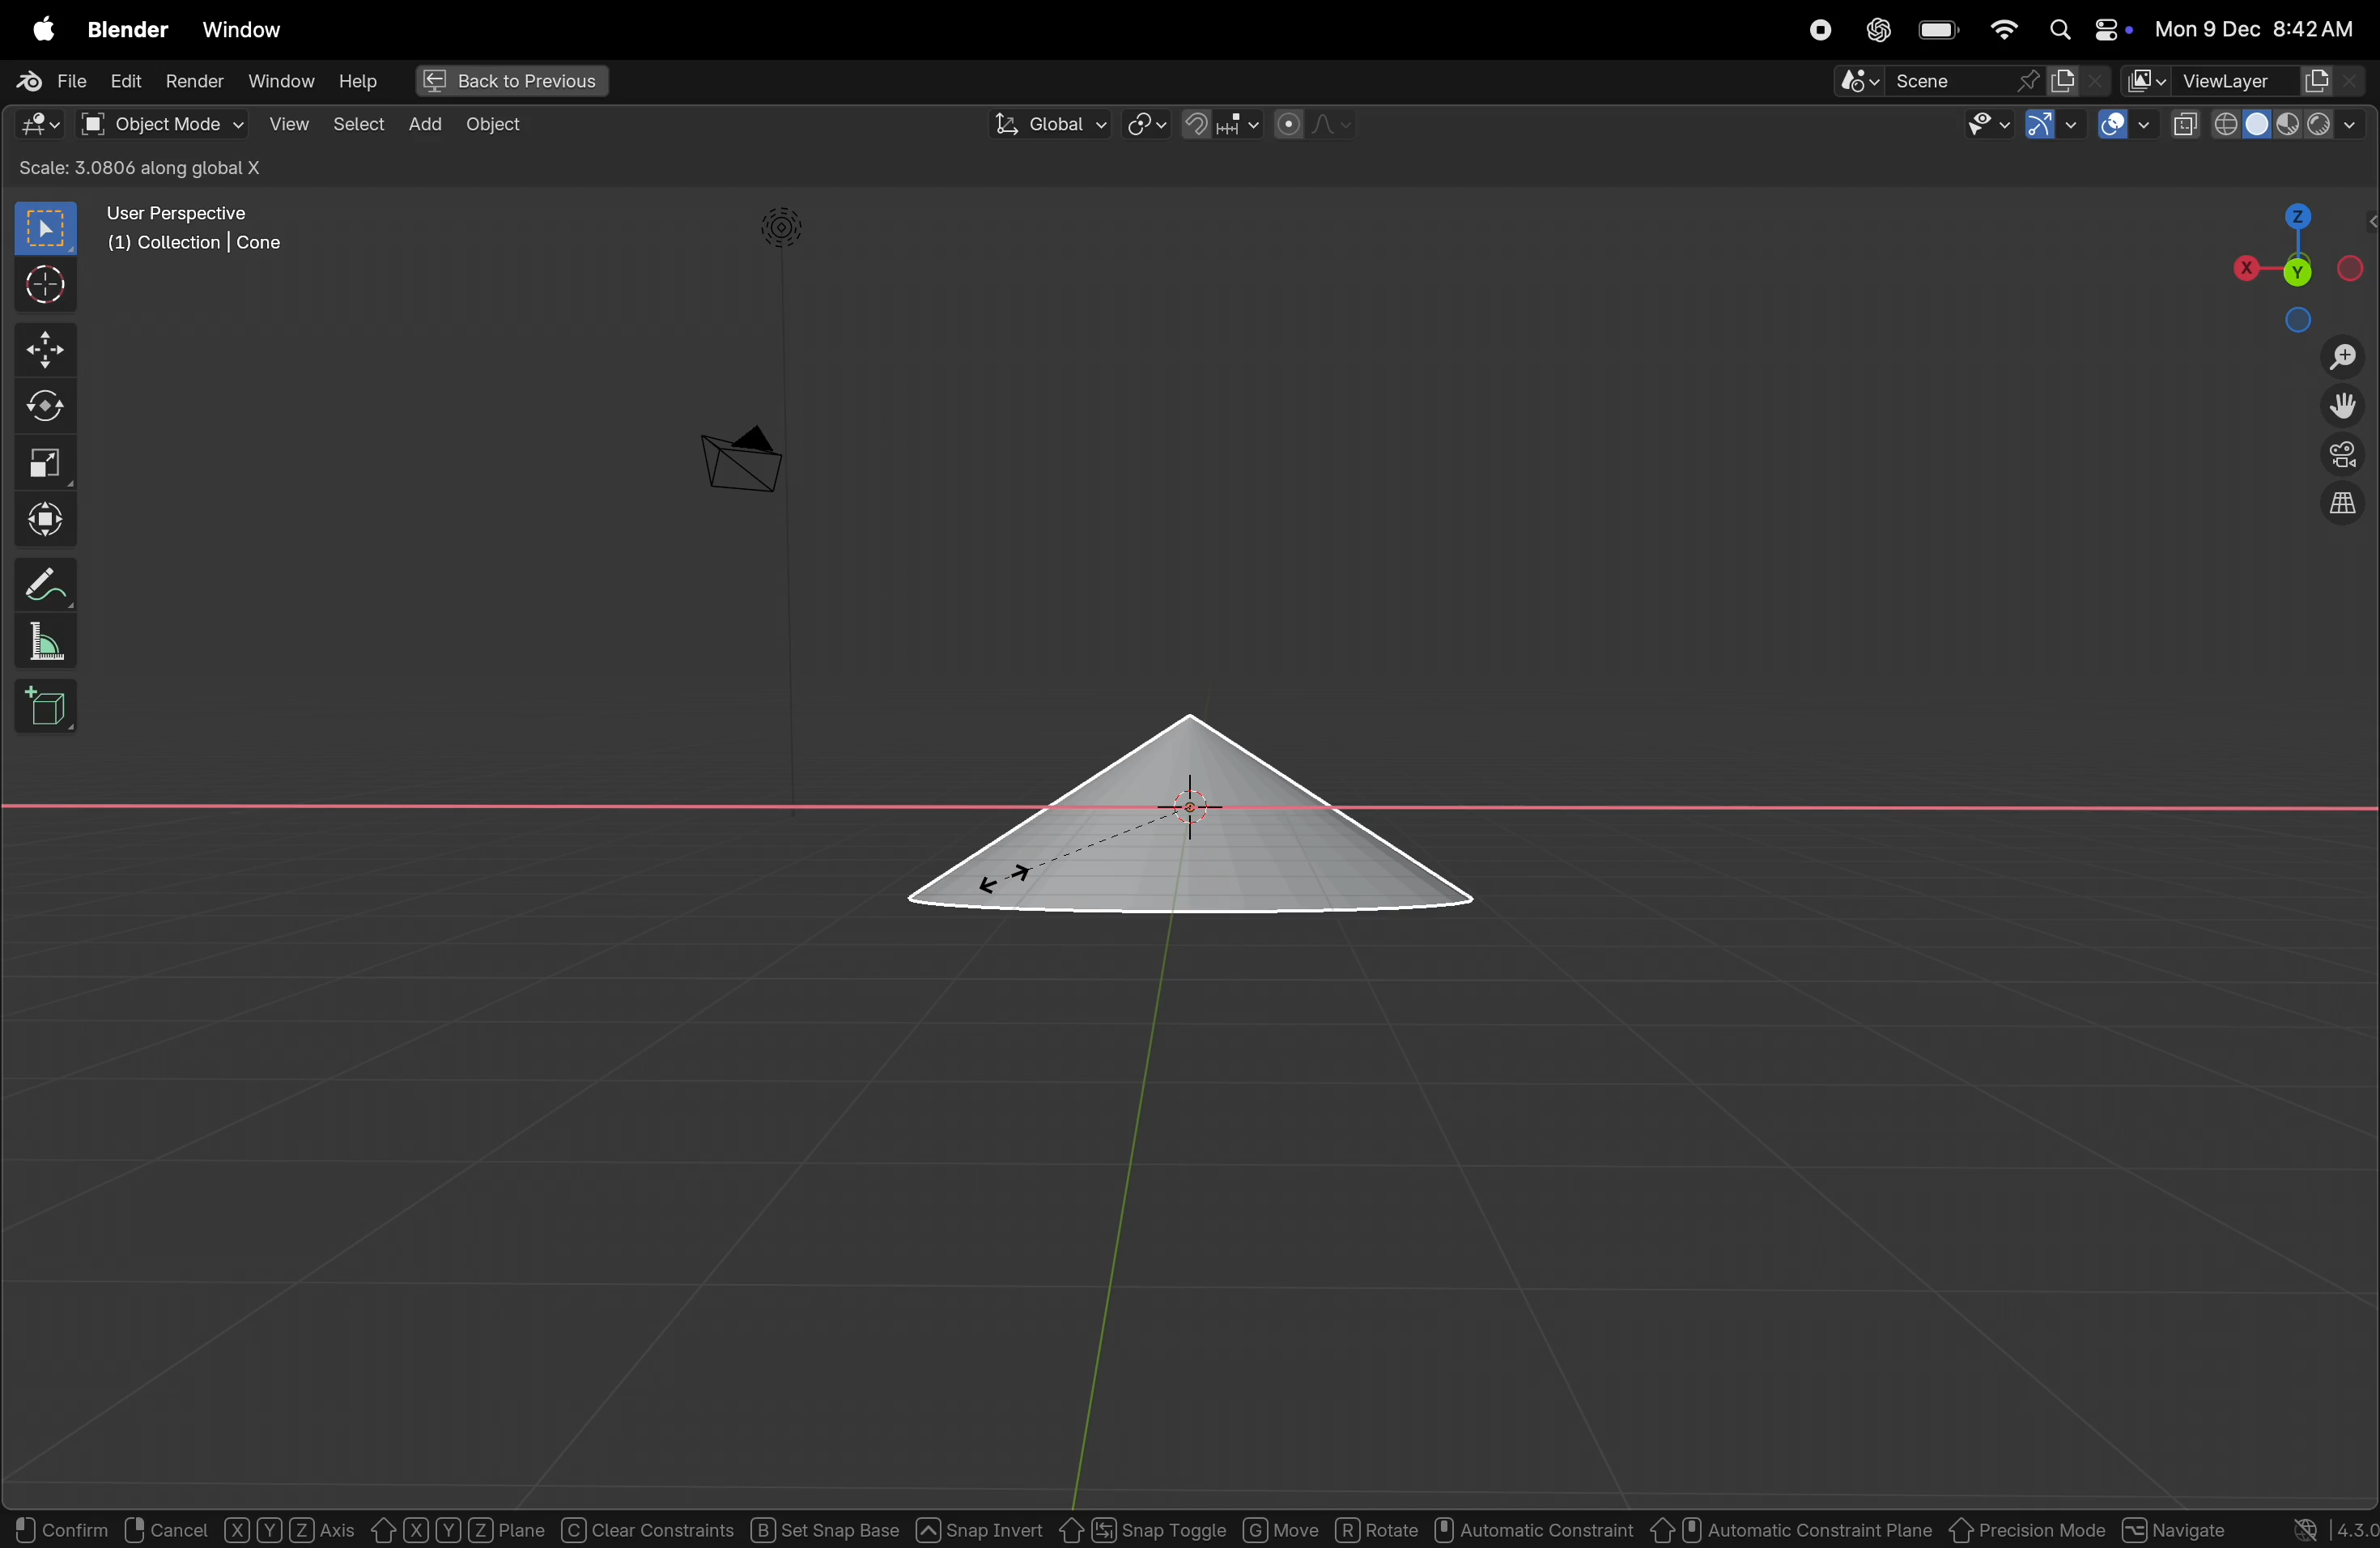  What do you see at coordinates (365, 84) in the screenshot?
I see `help` at bounding box center [365, 84].